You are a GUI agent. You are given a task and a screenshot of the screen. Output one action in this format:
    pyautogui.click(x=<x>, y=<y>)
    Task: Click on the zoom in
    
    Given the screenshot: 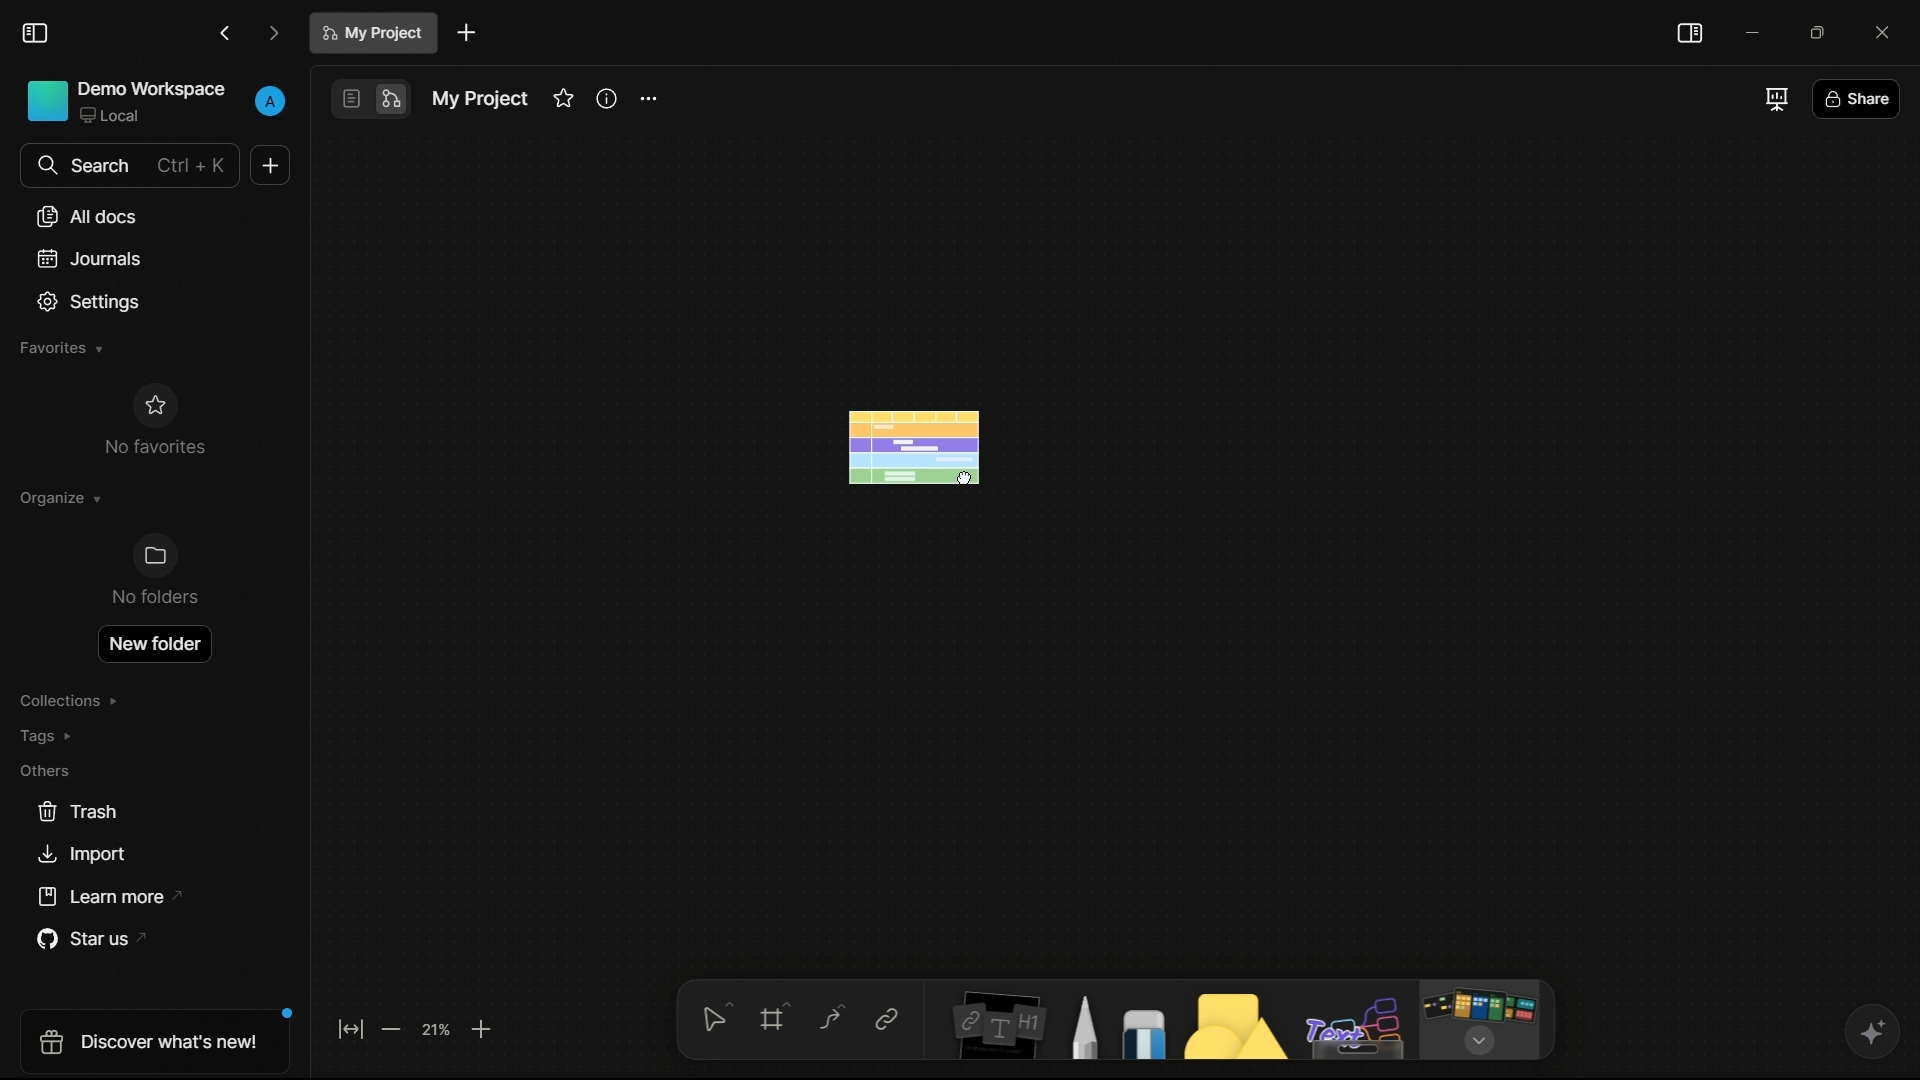 What is the action you would take?
    pyautogui.click(x=482, y=1031)
    